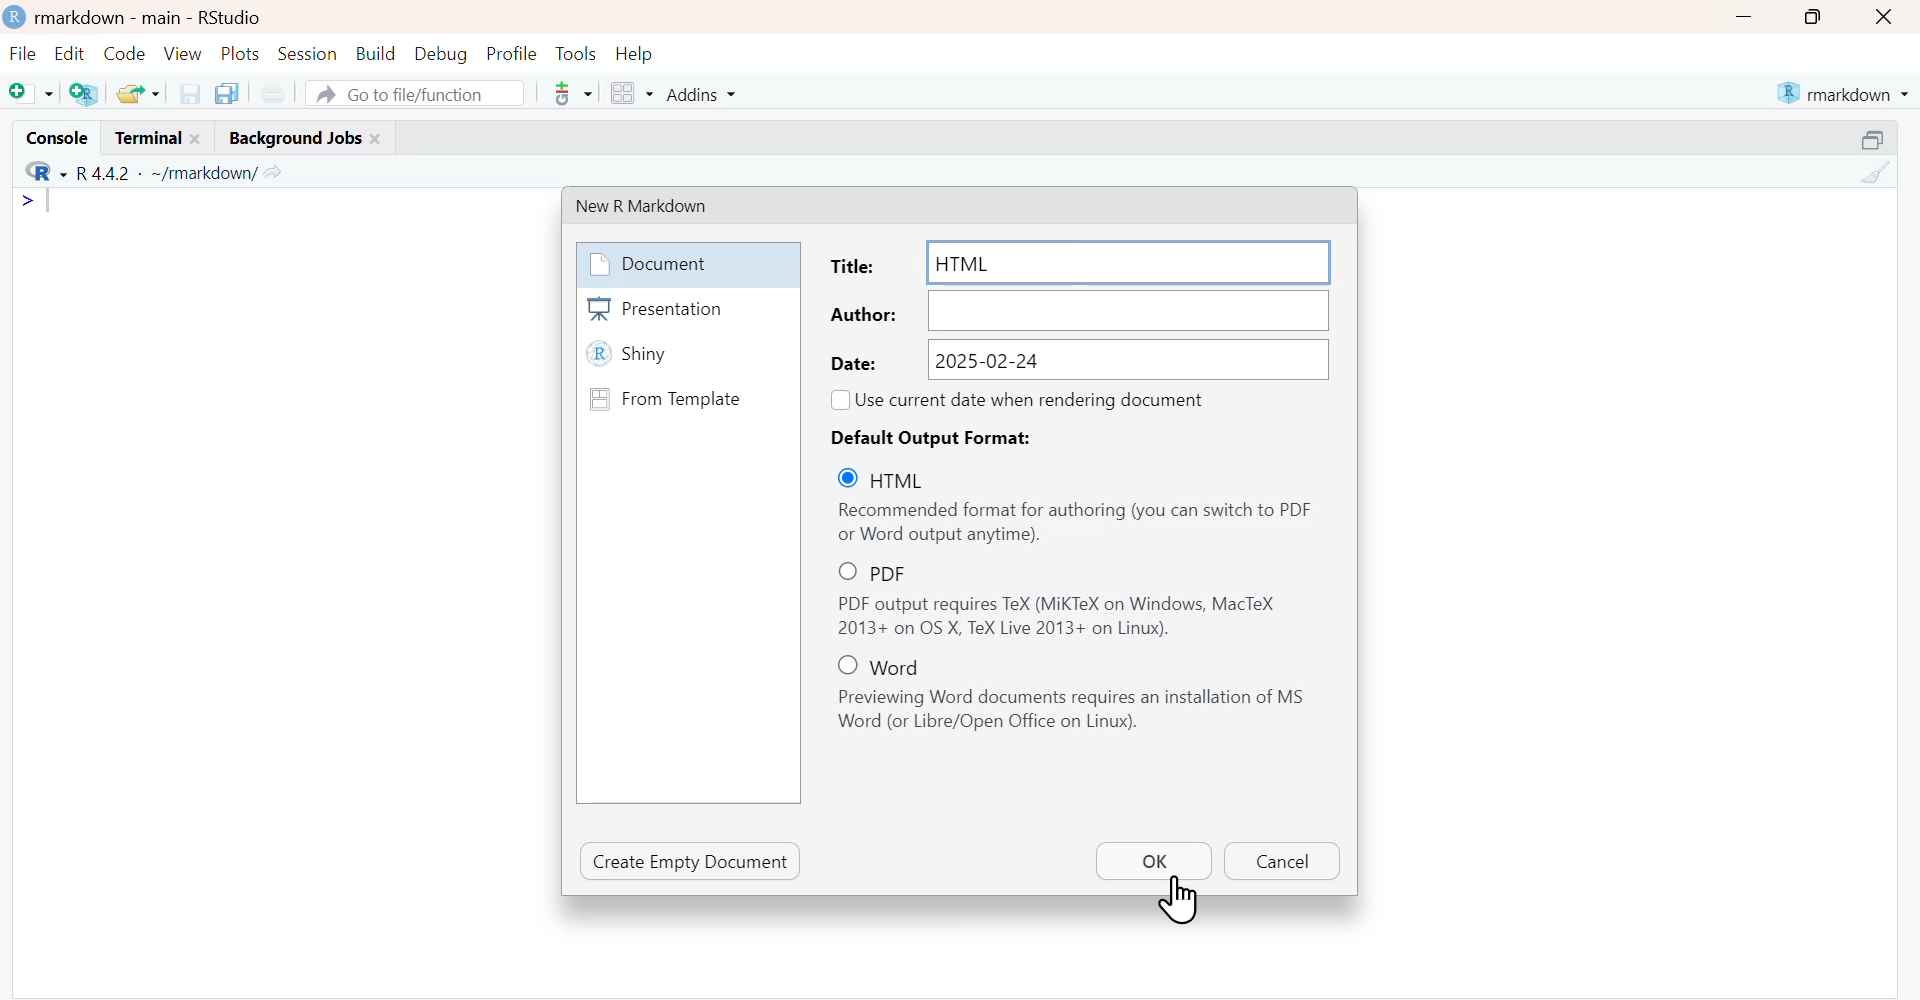  What do you see at coordinates (1078, 359) in the screenshot?
I see `Date - 2025-02-24` at bounding box center [1078, 359].